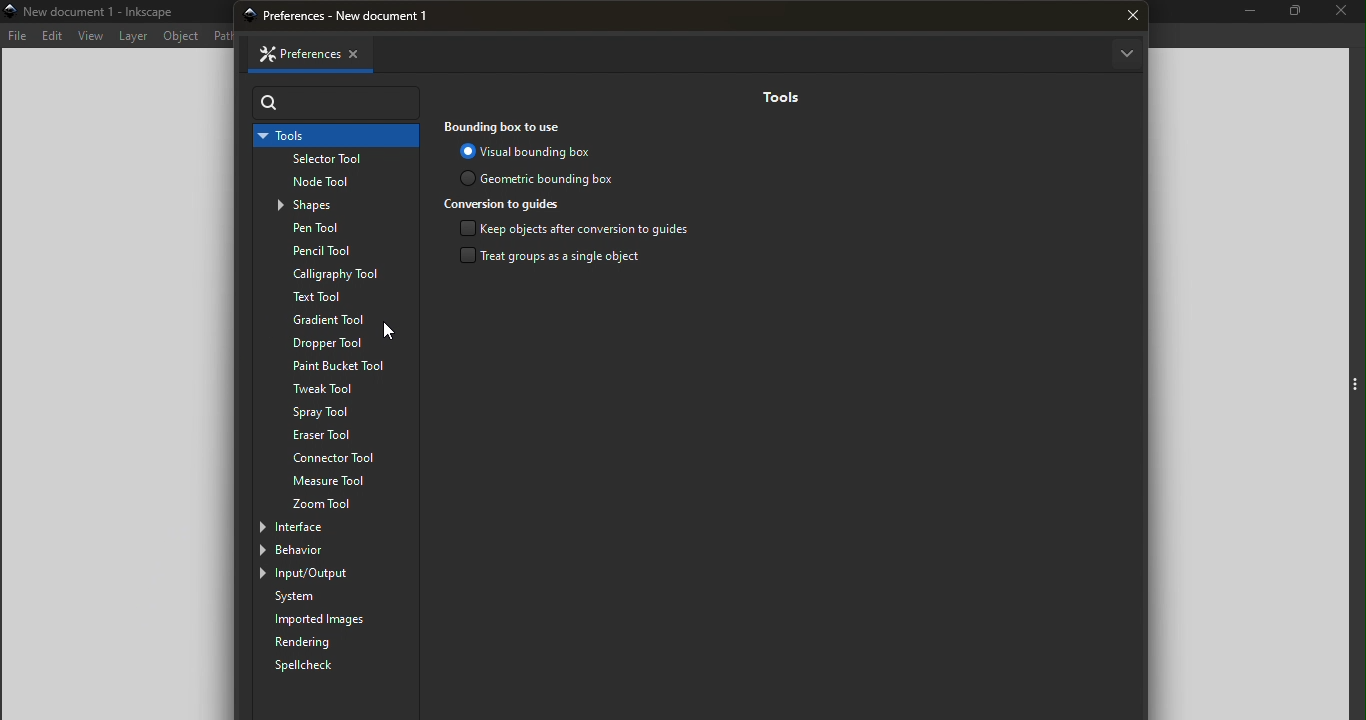 Image resolution: width=1366 pixels, height=720 pixels. I want to click on Spray tool, so click(327, 413).